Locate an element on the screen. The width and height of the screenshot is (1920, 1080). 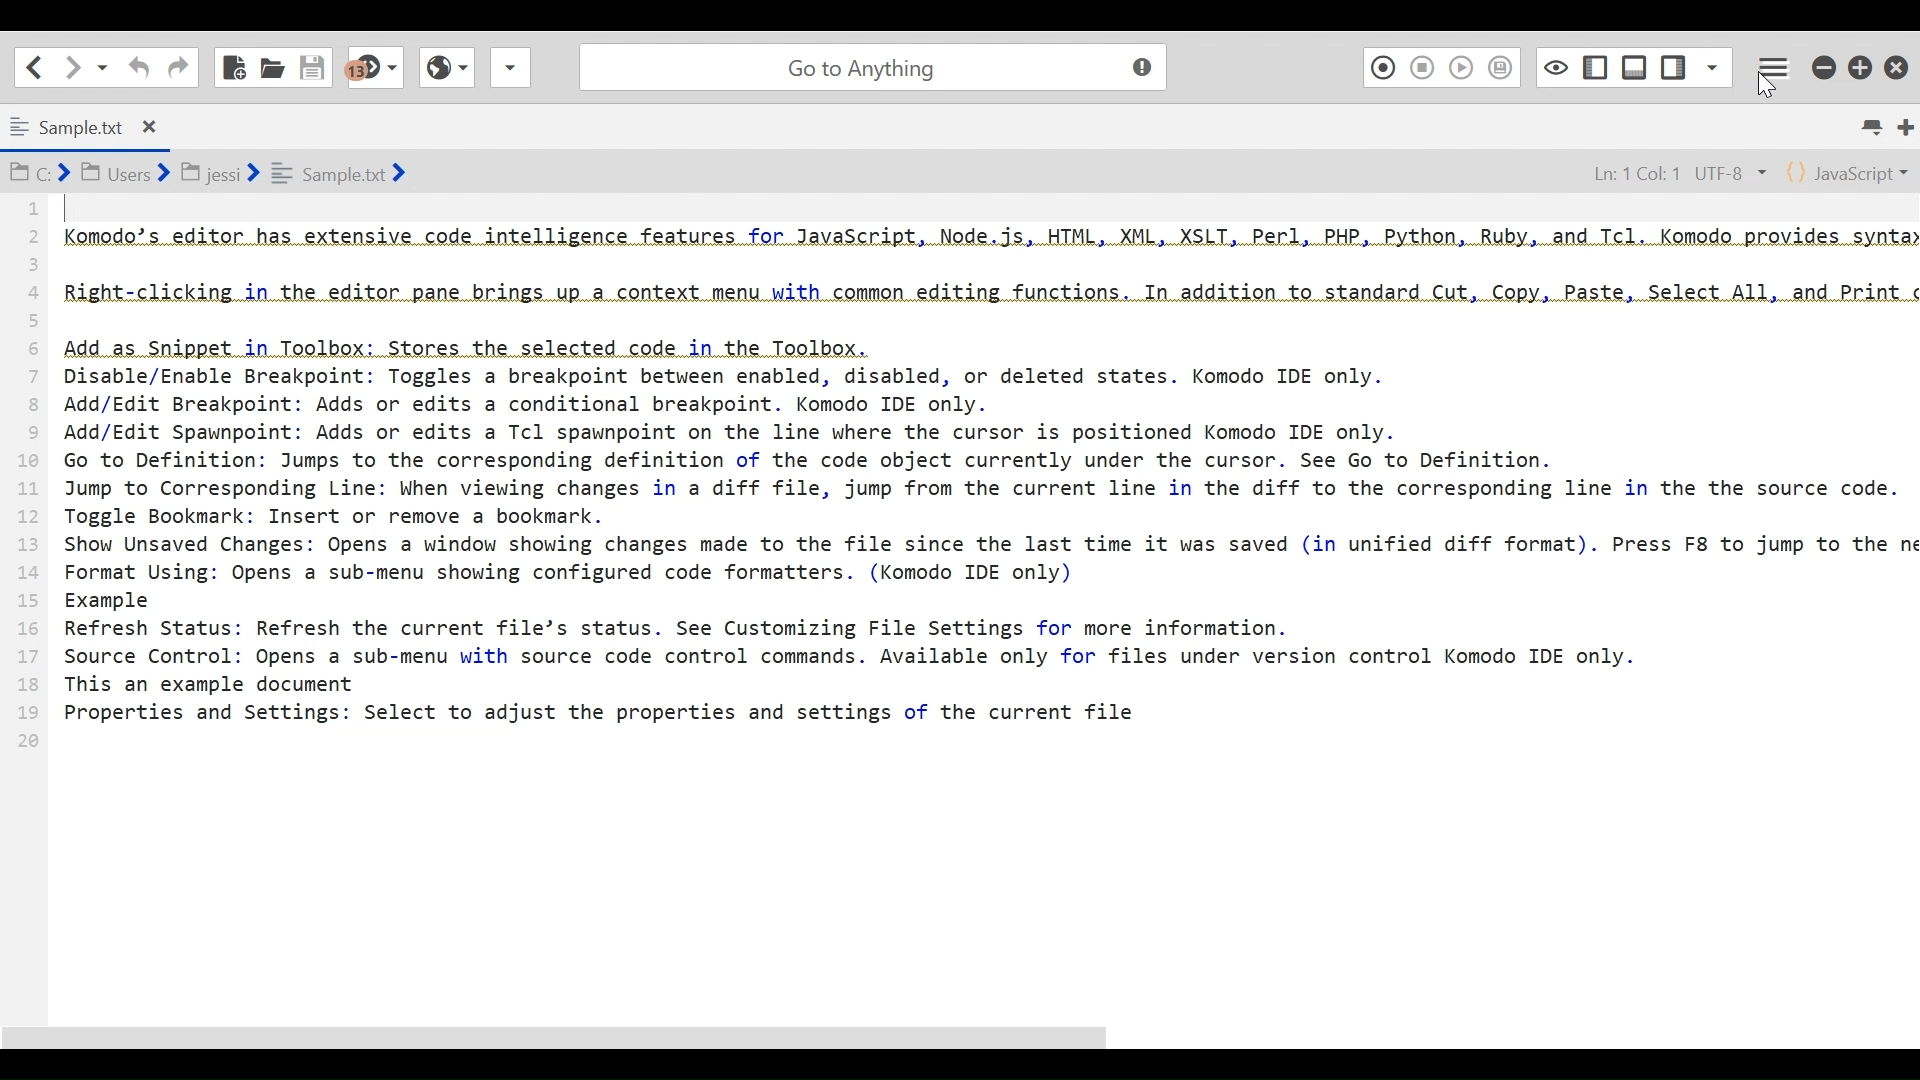
minimize is located at coordinates (1823, 64).